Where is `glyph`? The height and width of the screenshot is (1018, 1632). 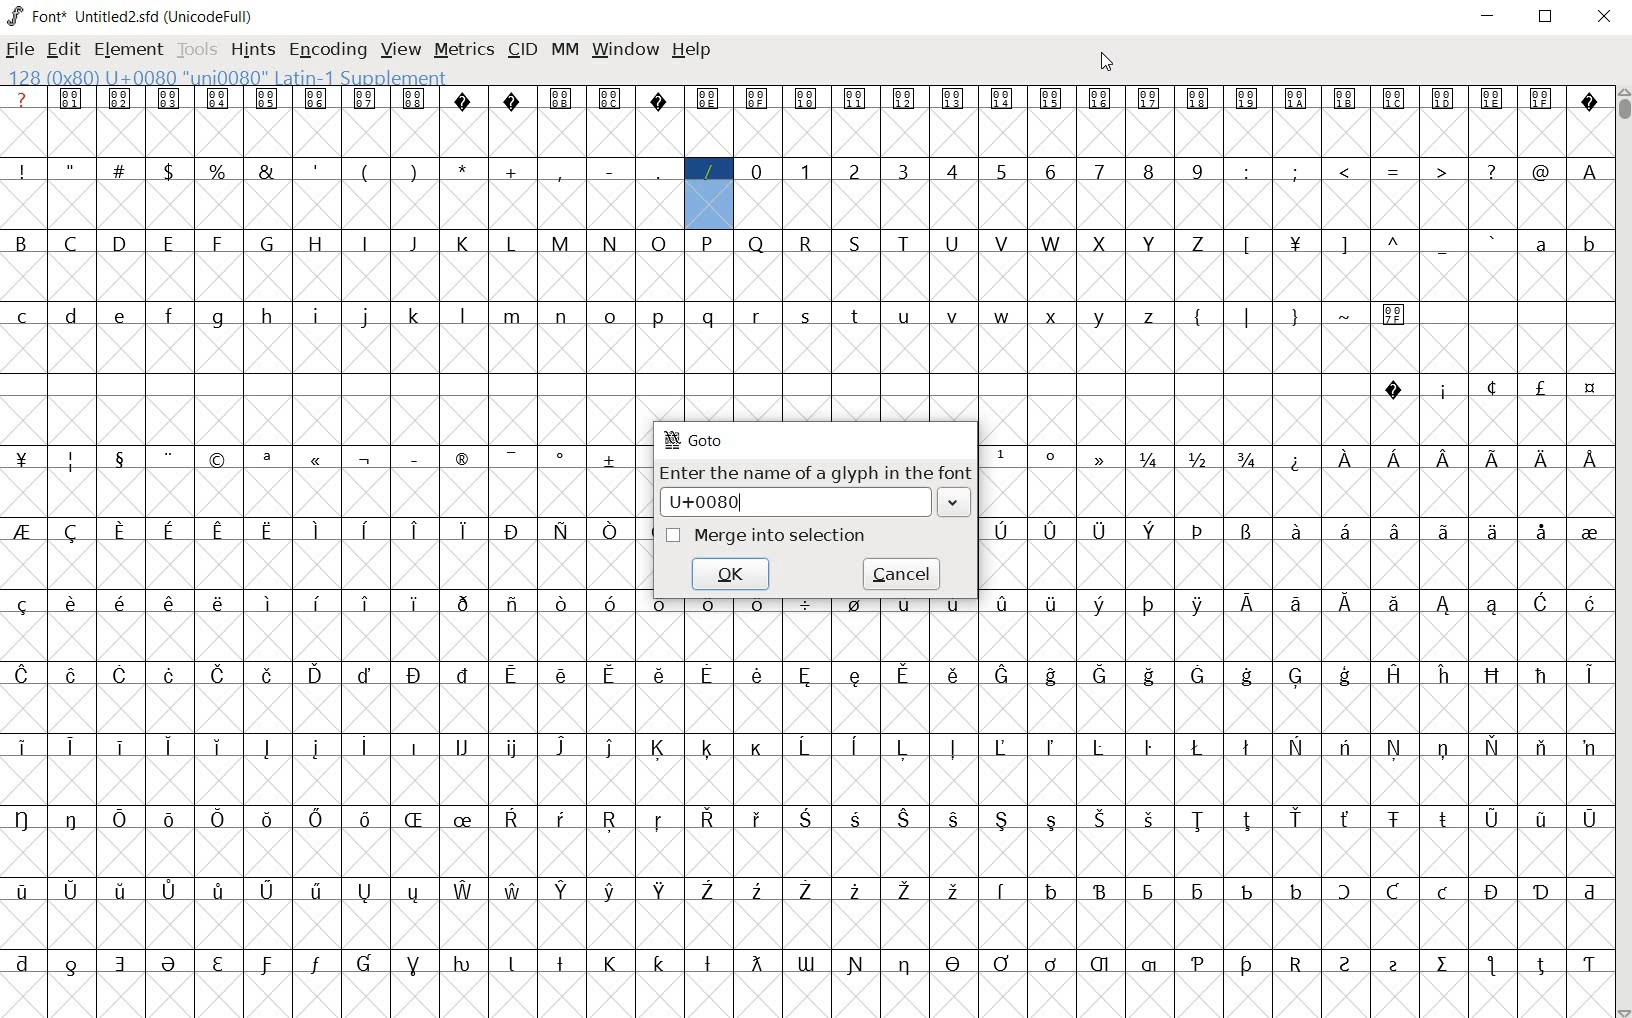 glyph is located at coordinates (905, 603).